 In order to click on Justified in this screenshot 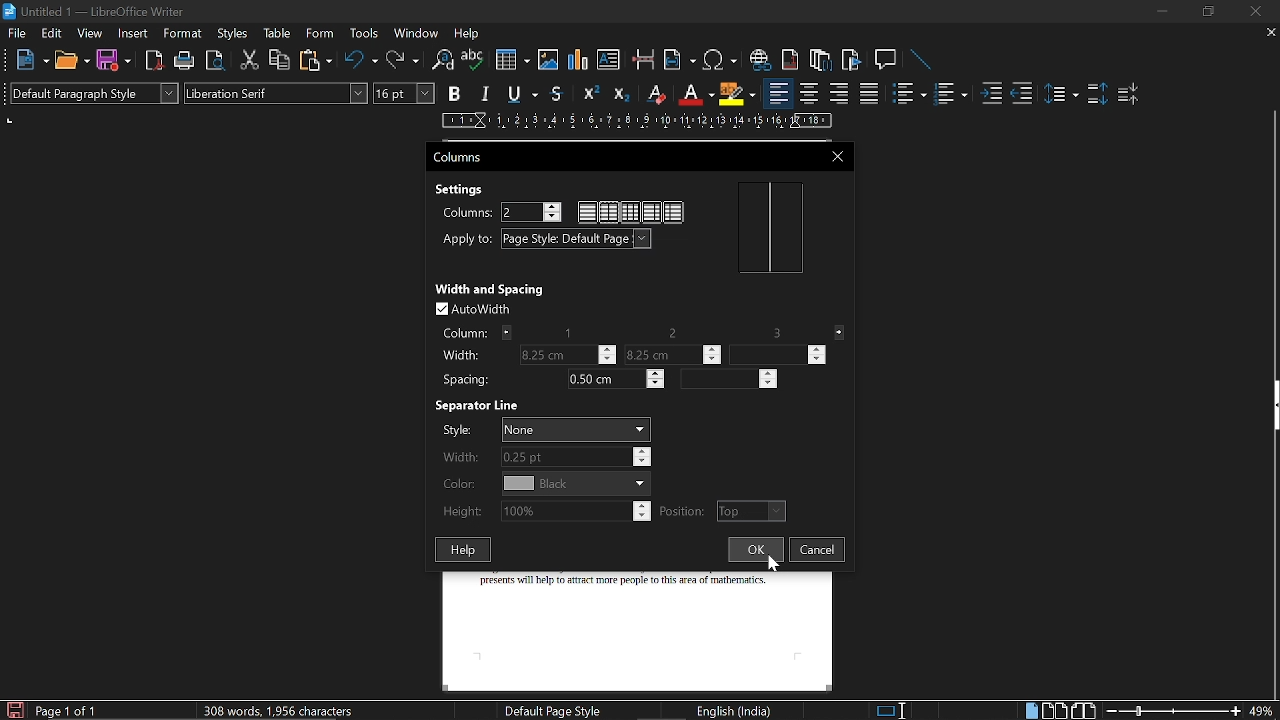, I will do `click(871, 93)`.